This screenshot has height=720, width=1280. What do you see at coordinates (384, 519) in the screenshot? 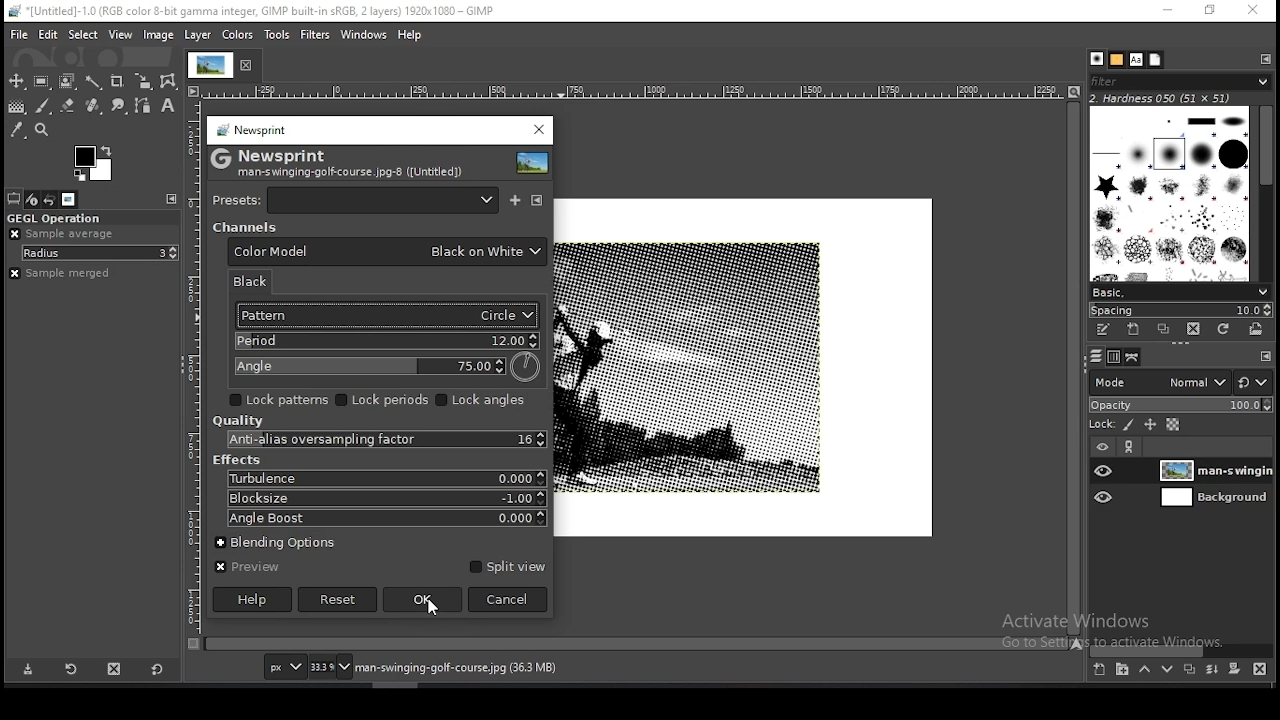
I see `angle boost` at bounding box center [384, 519].